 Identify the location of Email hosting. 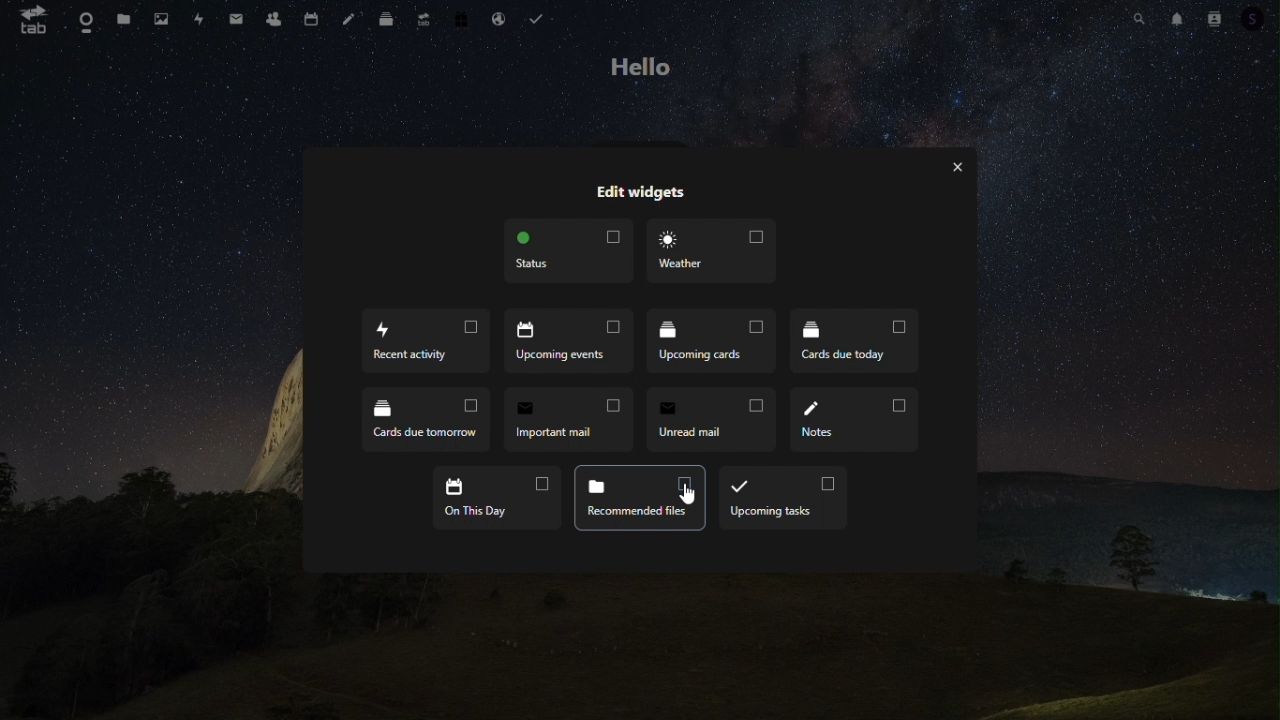
(499, 22).